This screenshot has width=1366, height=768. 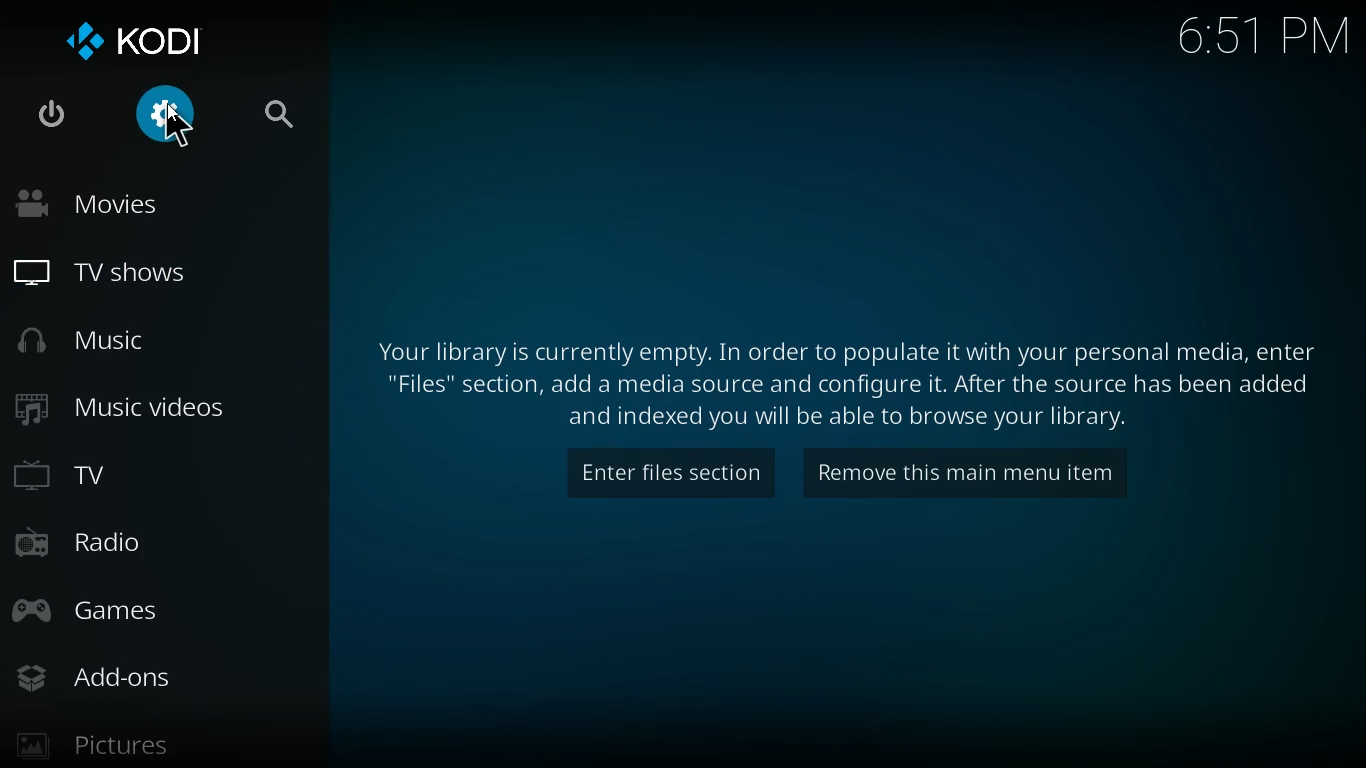 I want to click on settings, so click(x=166, y=120).